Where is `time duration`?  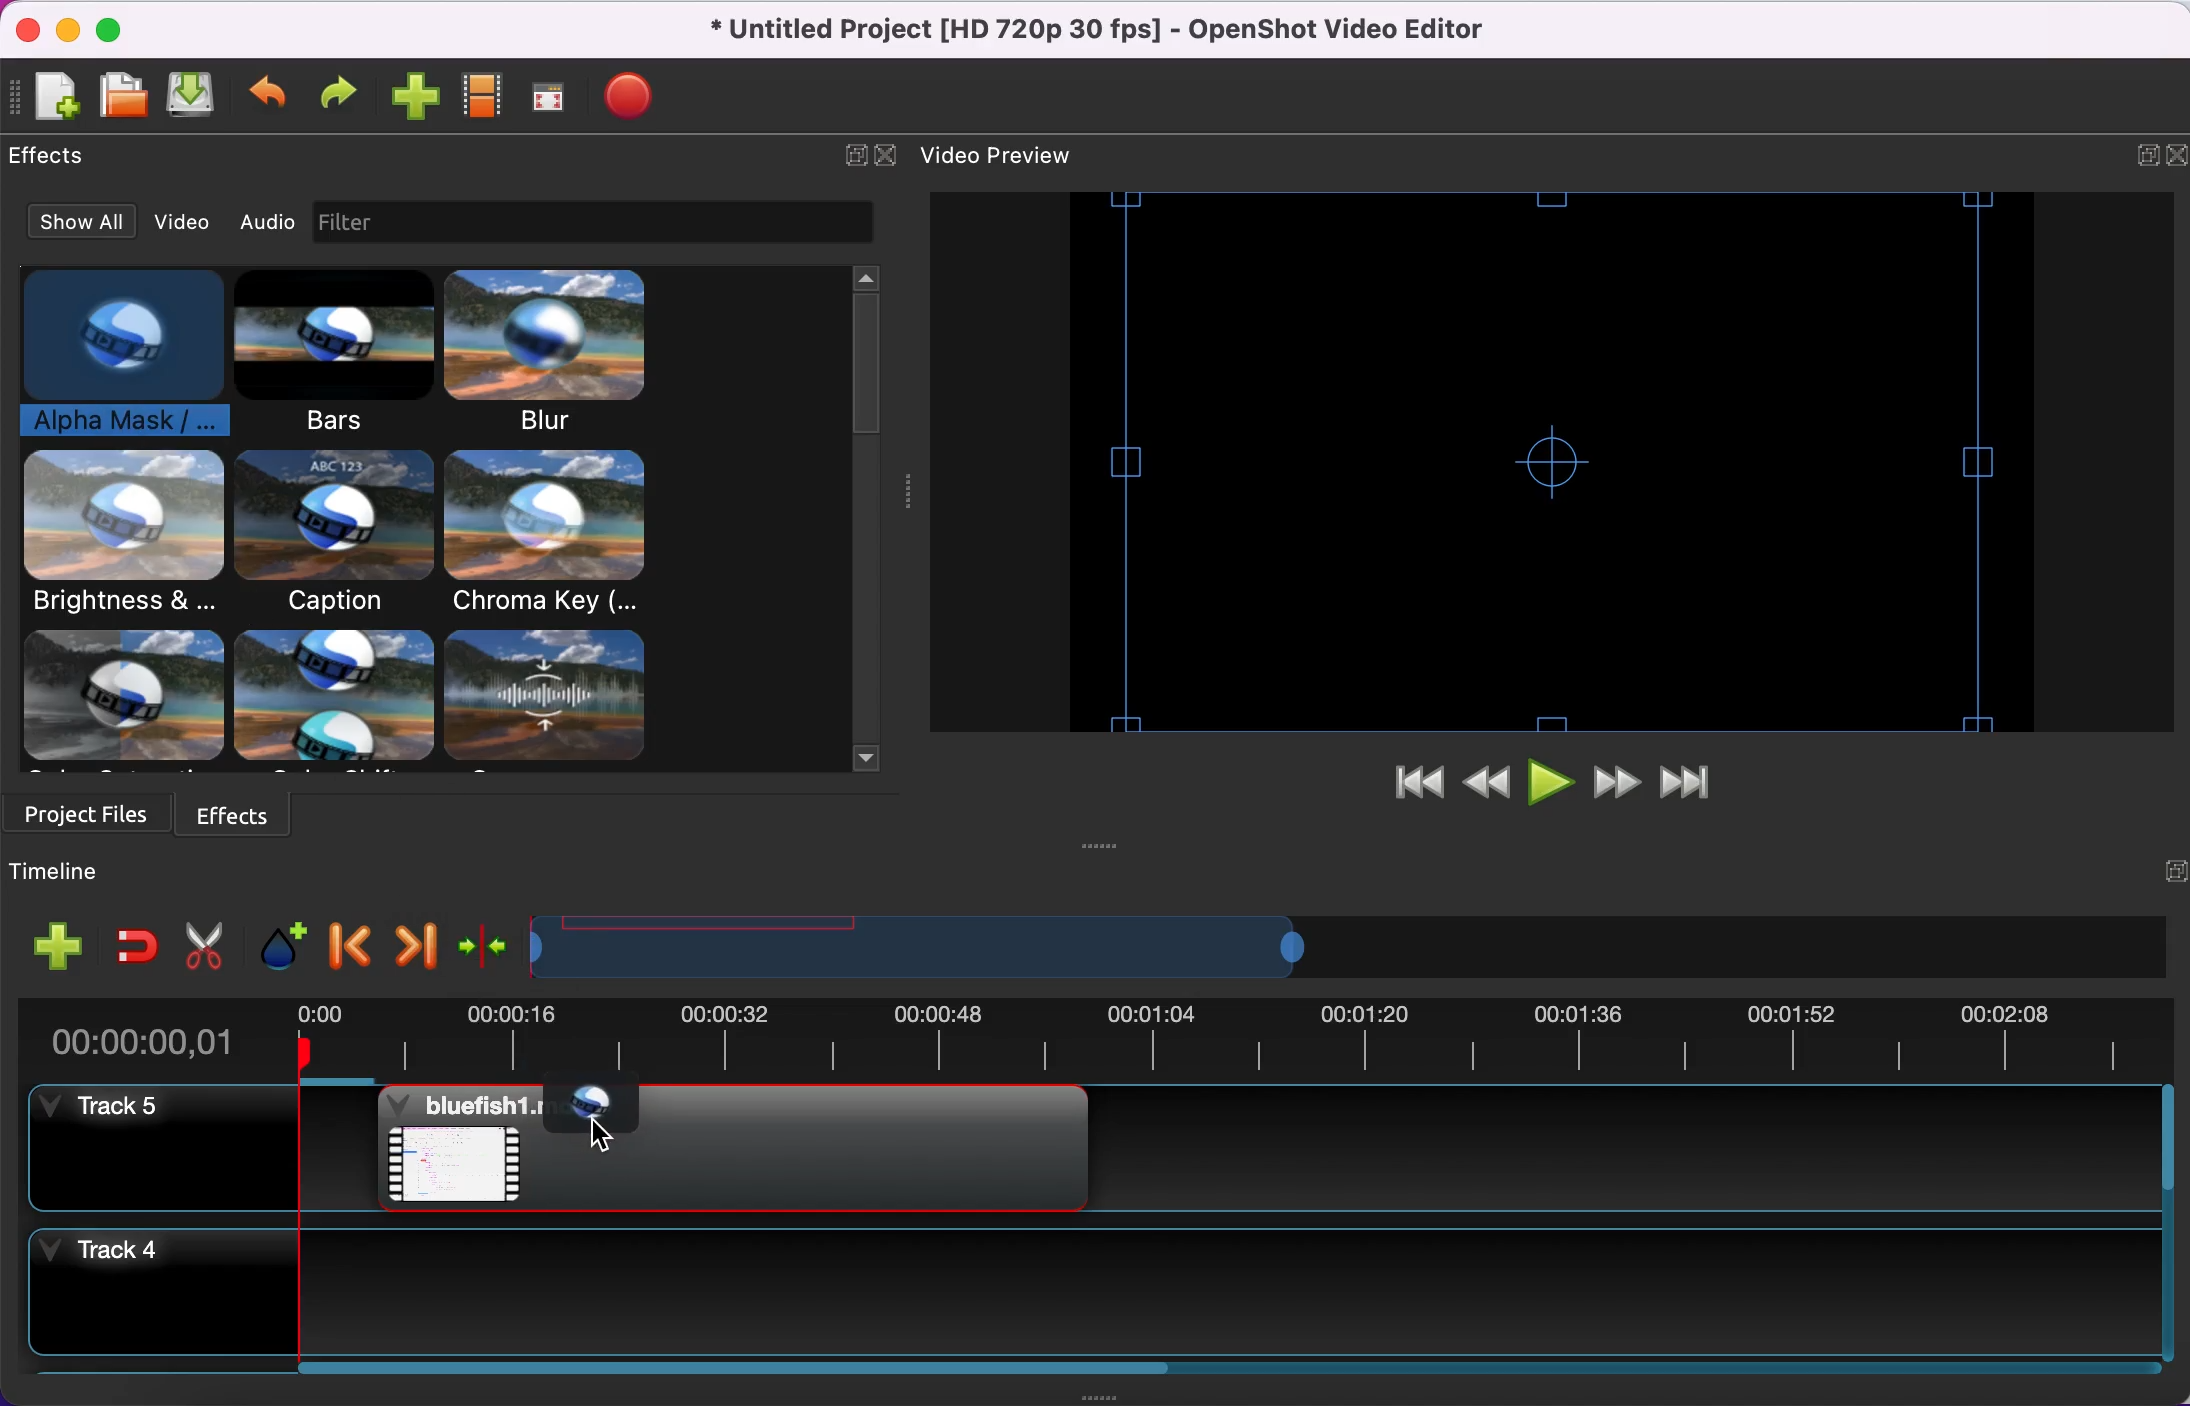
time duration is located at coordinates (1087, 1042).